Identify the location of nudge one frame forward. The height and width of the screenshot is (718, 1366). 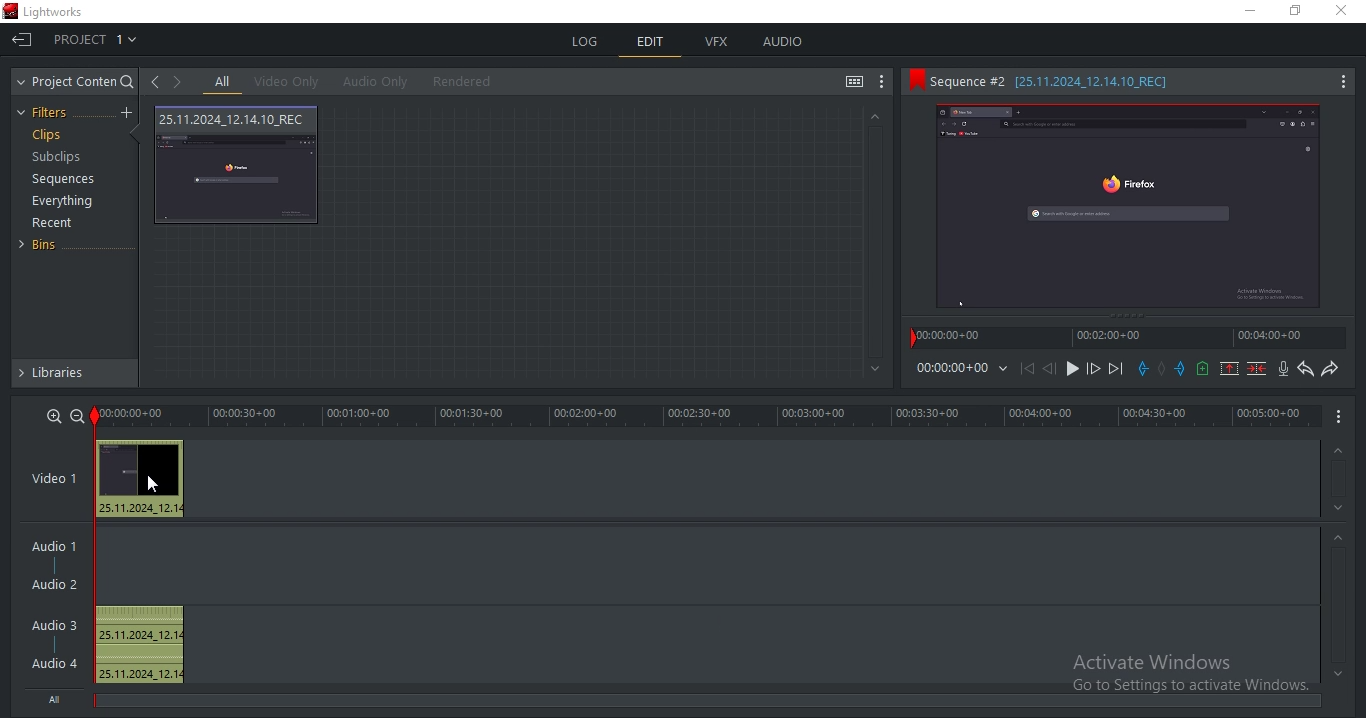
(1092, 369).